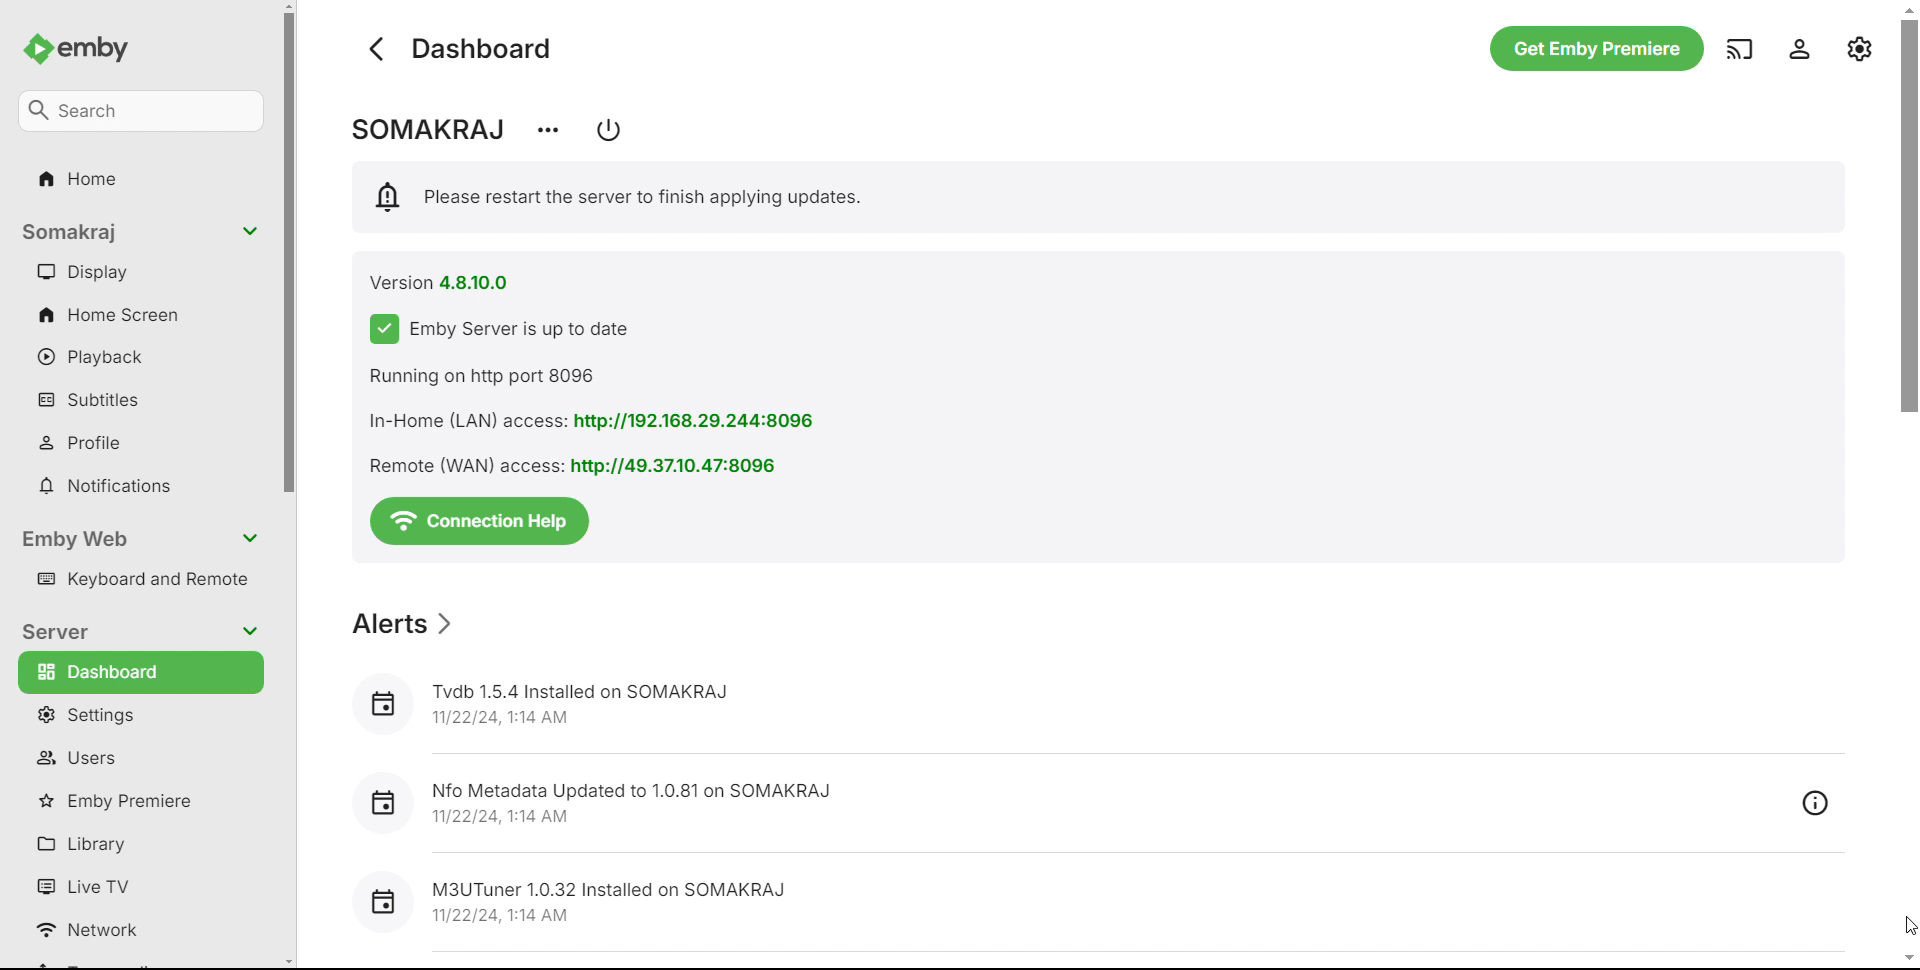  What do you see at coordinates (1860, 48) in the screenshot?
I see `settings` at bounding box center [1860, 48].